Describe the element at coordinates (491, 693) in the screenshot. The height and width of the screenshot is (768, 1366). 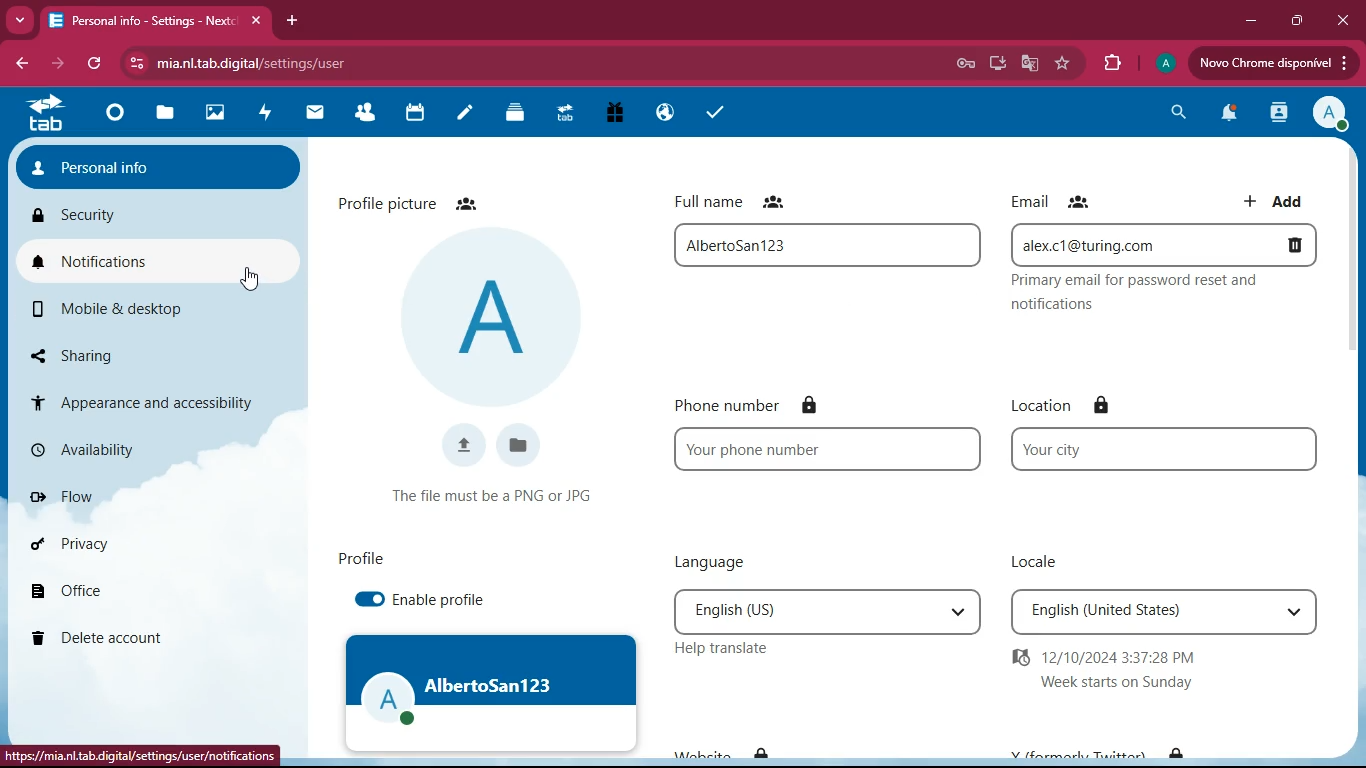
I see `profile` at that location.